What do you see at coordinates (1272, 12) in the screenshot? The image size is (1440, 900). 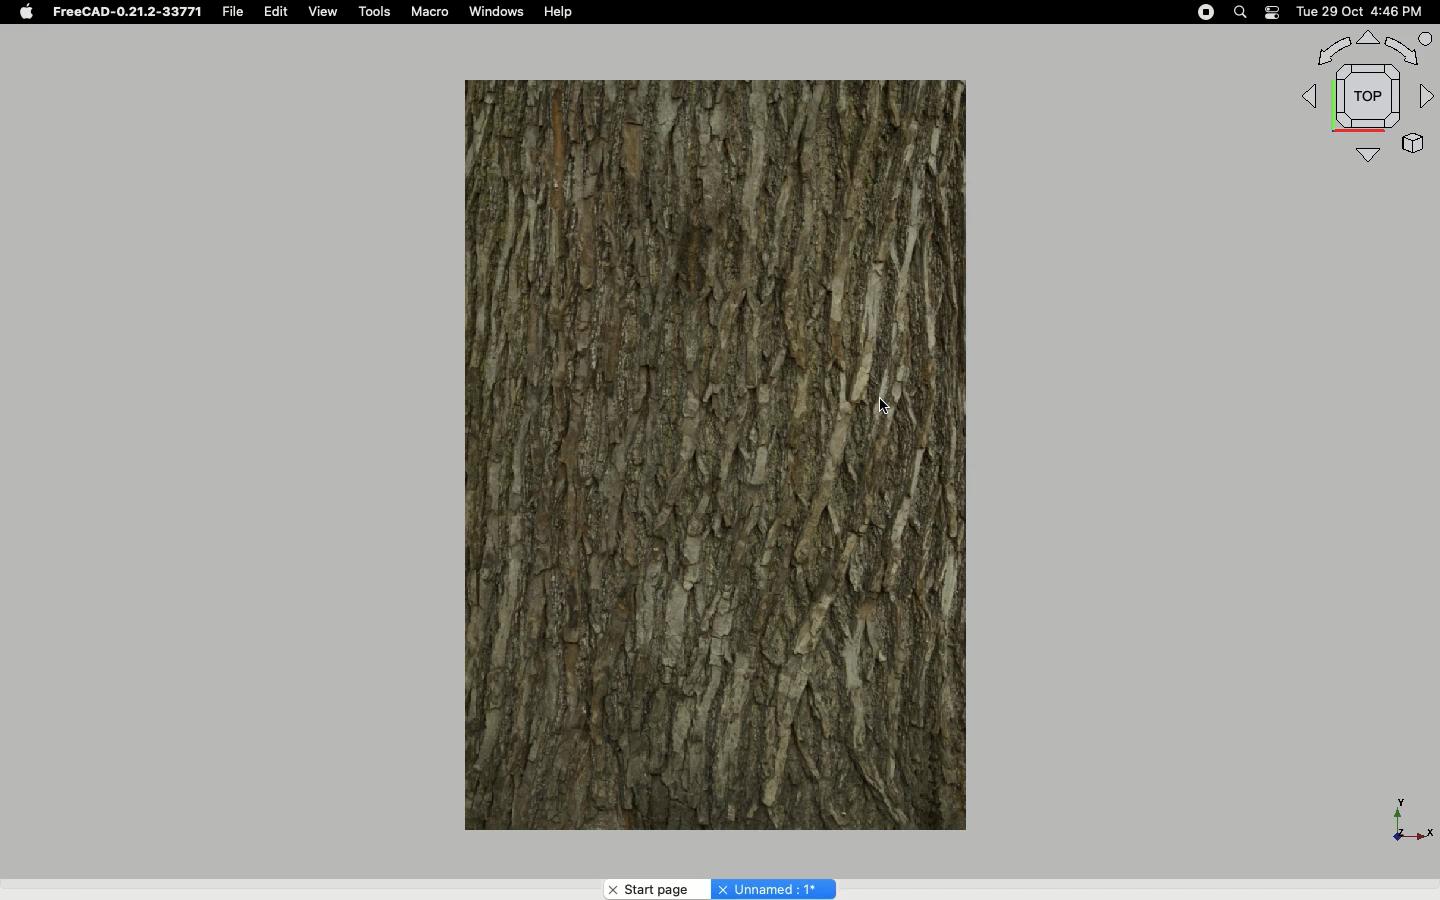 I see `Notification` at bounding box center [1272, 12].